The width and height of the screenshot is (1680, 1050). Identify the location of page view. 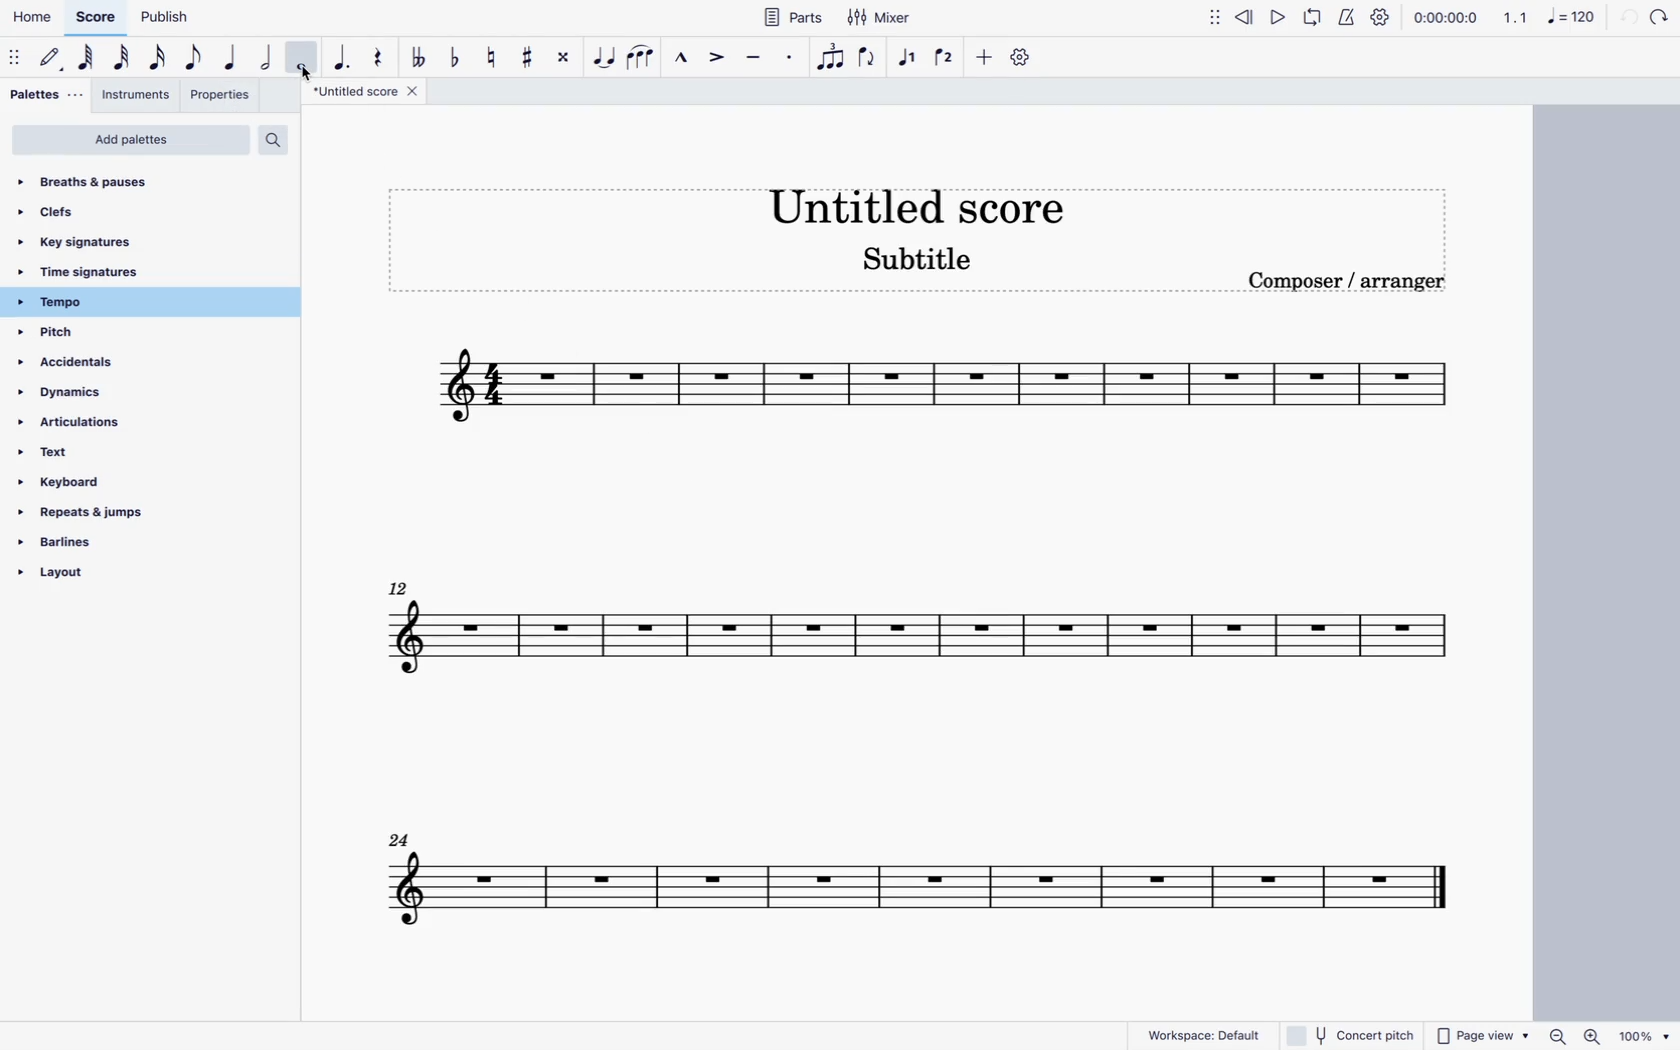
(1485, 1034).